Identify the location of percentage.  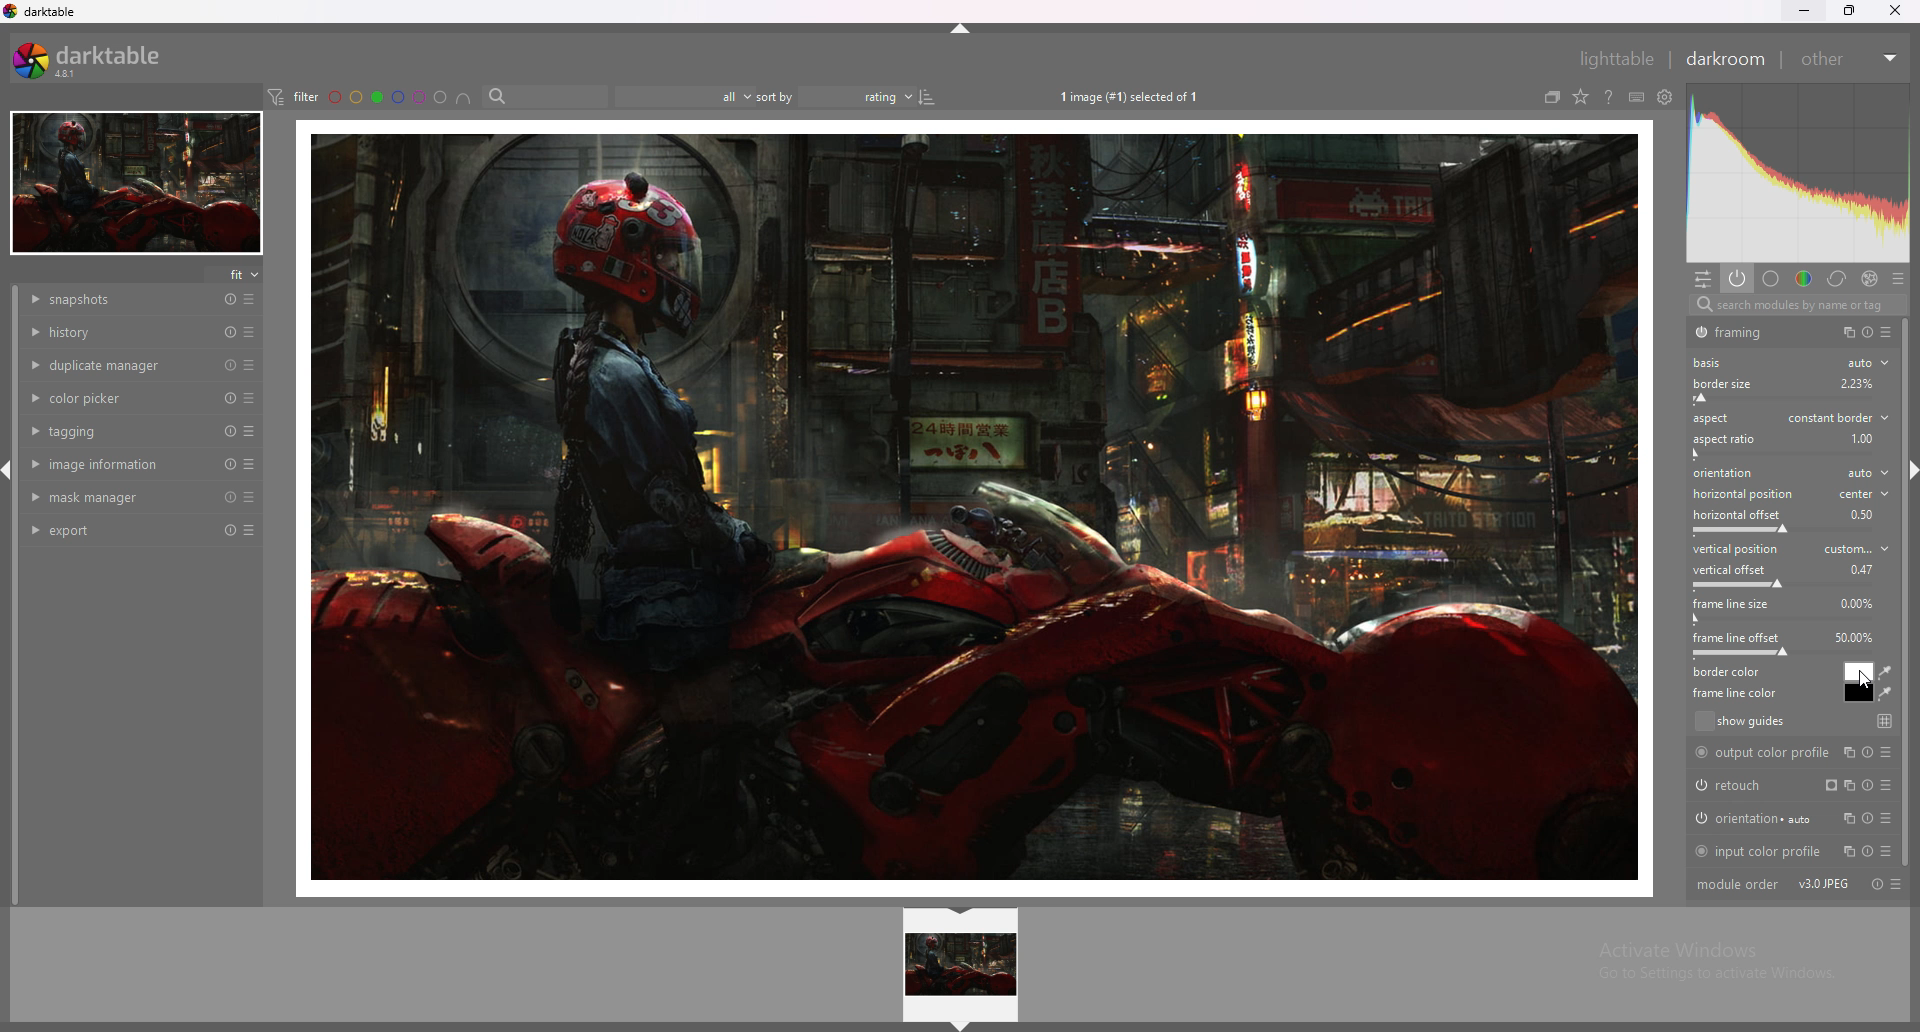
(1860, 602).